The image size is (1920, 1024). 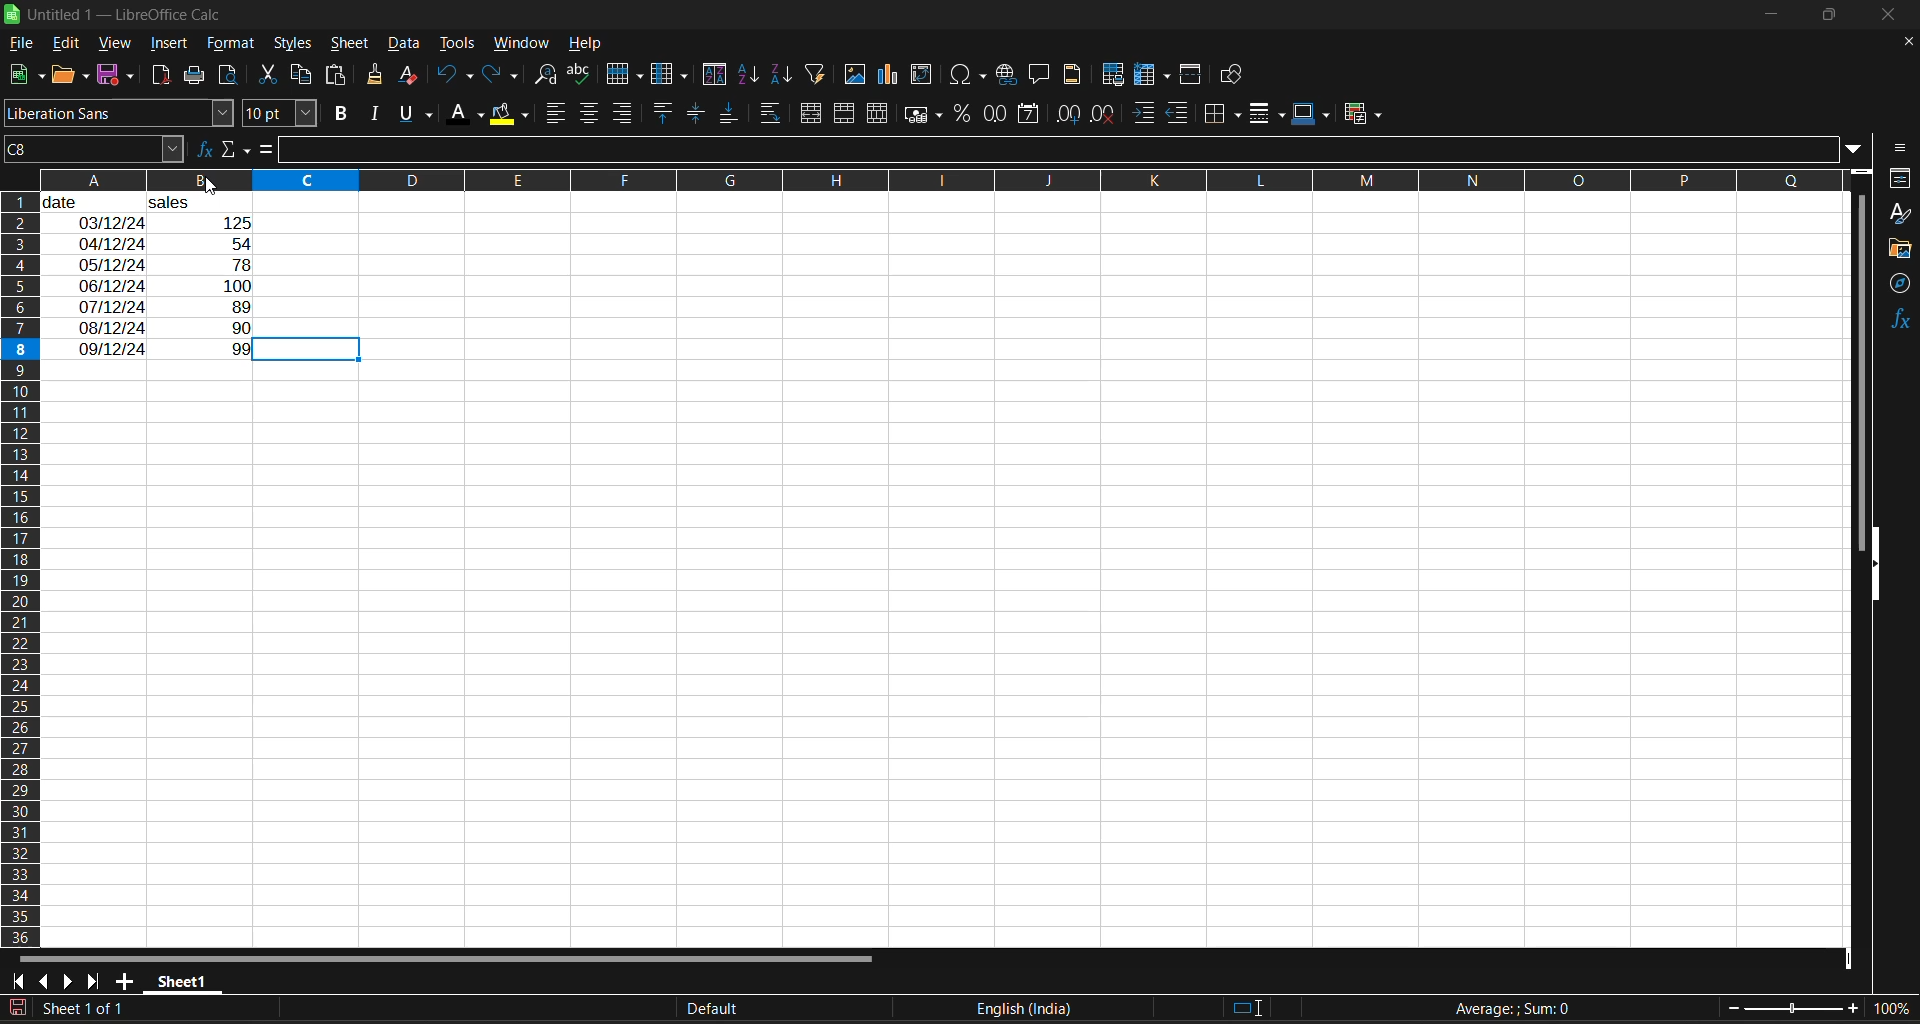 What do you see at coordinates (673, 75) in the screenshot?
I see `column` at bounding box center [673, 75].